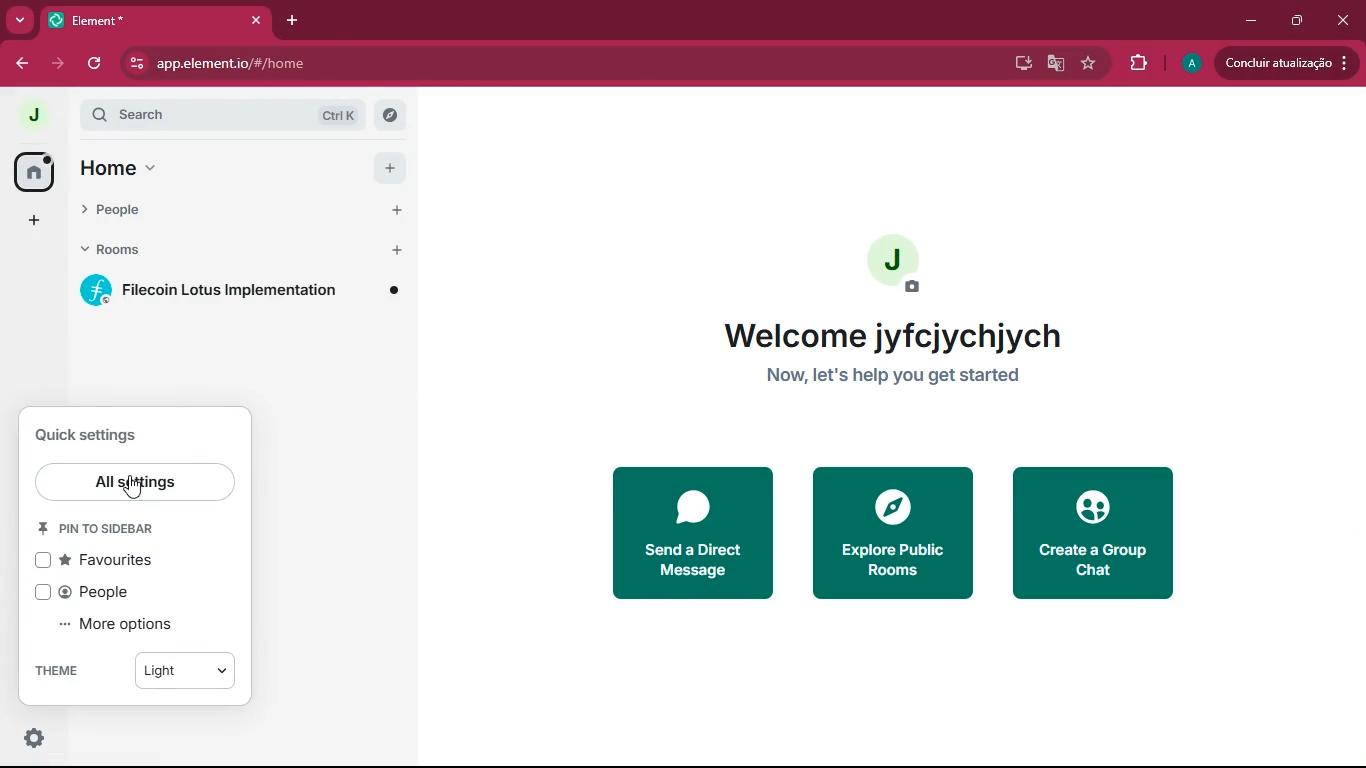 The width and height of the screenshot is (1366, 768). Describe the element at coordinates (1017, 64) in the screenshot. I see `desktop` at that location.